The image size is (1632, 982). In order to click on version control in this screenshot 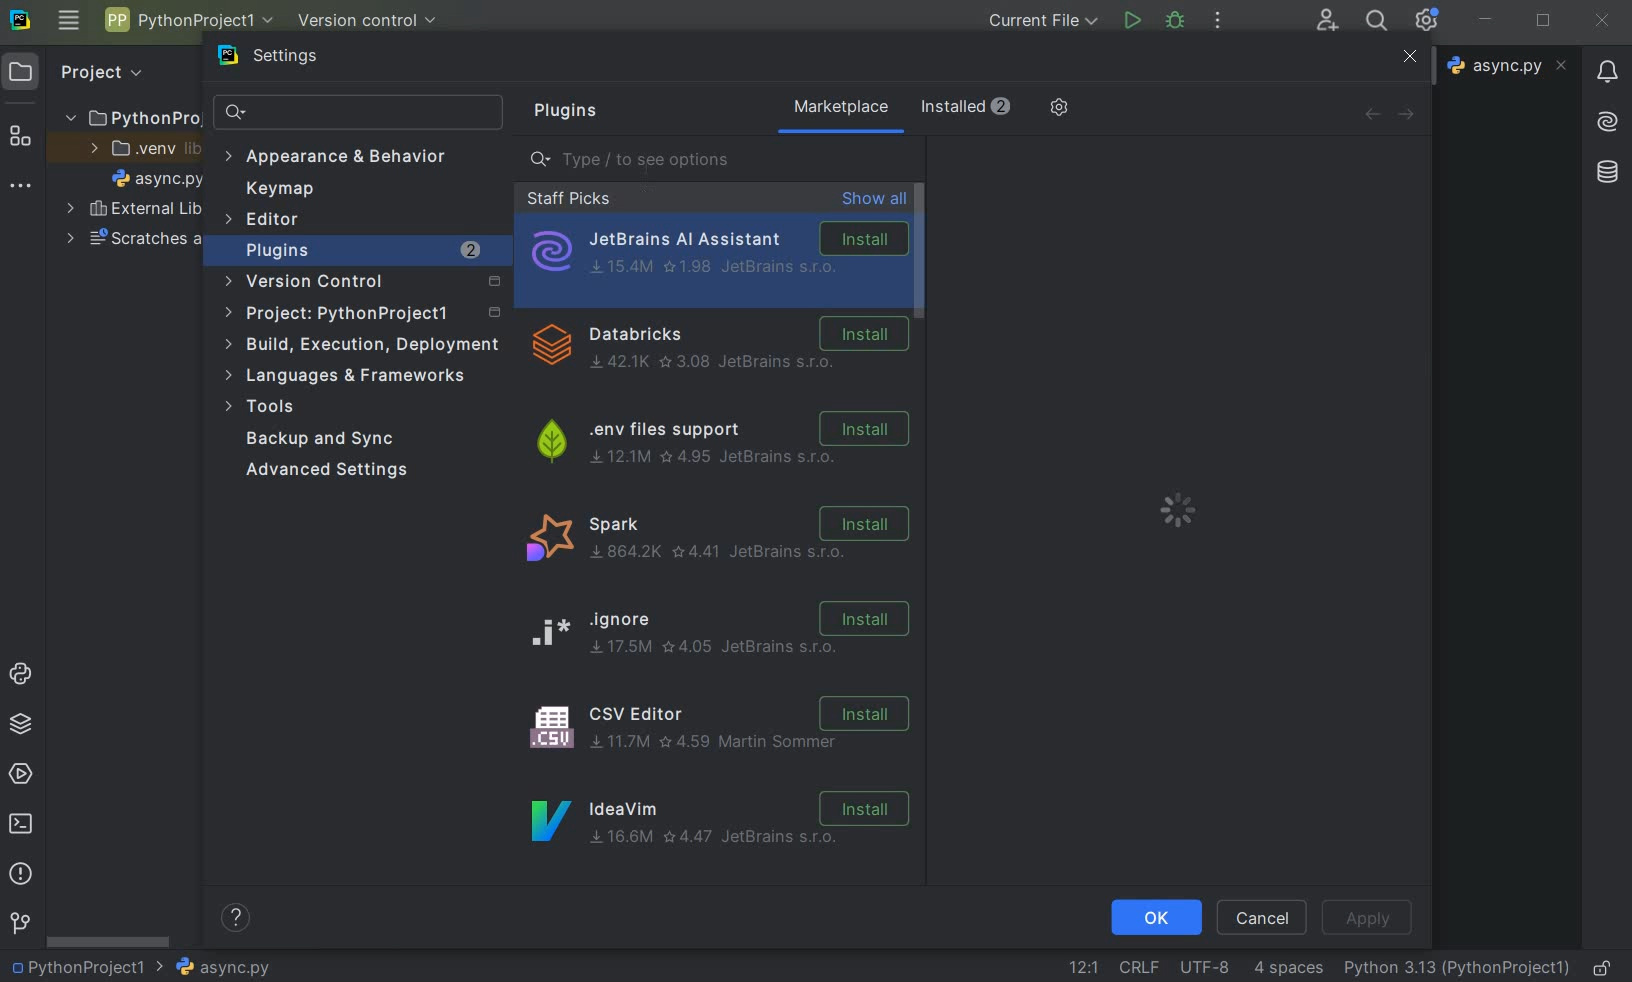, I will do `click(368, 21)`.